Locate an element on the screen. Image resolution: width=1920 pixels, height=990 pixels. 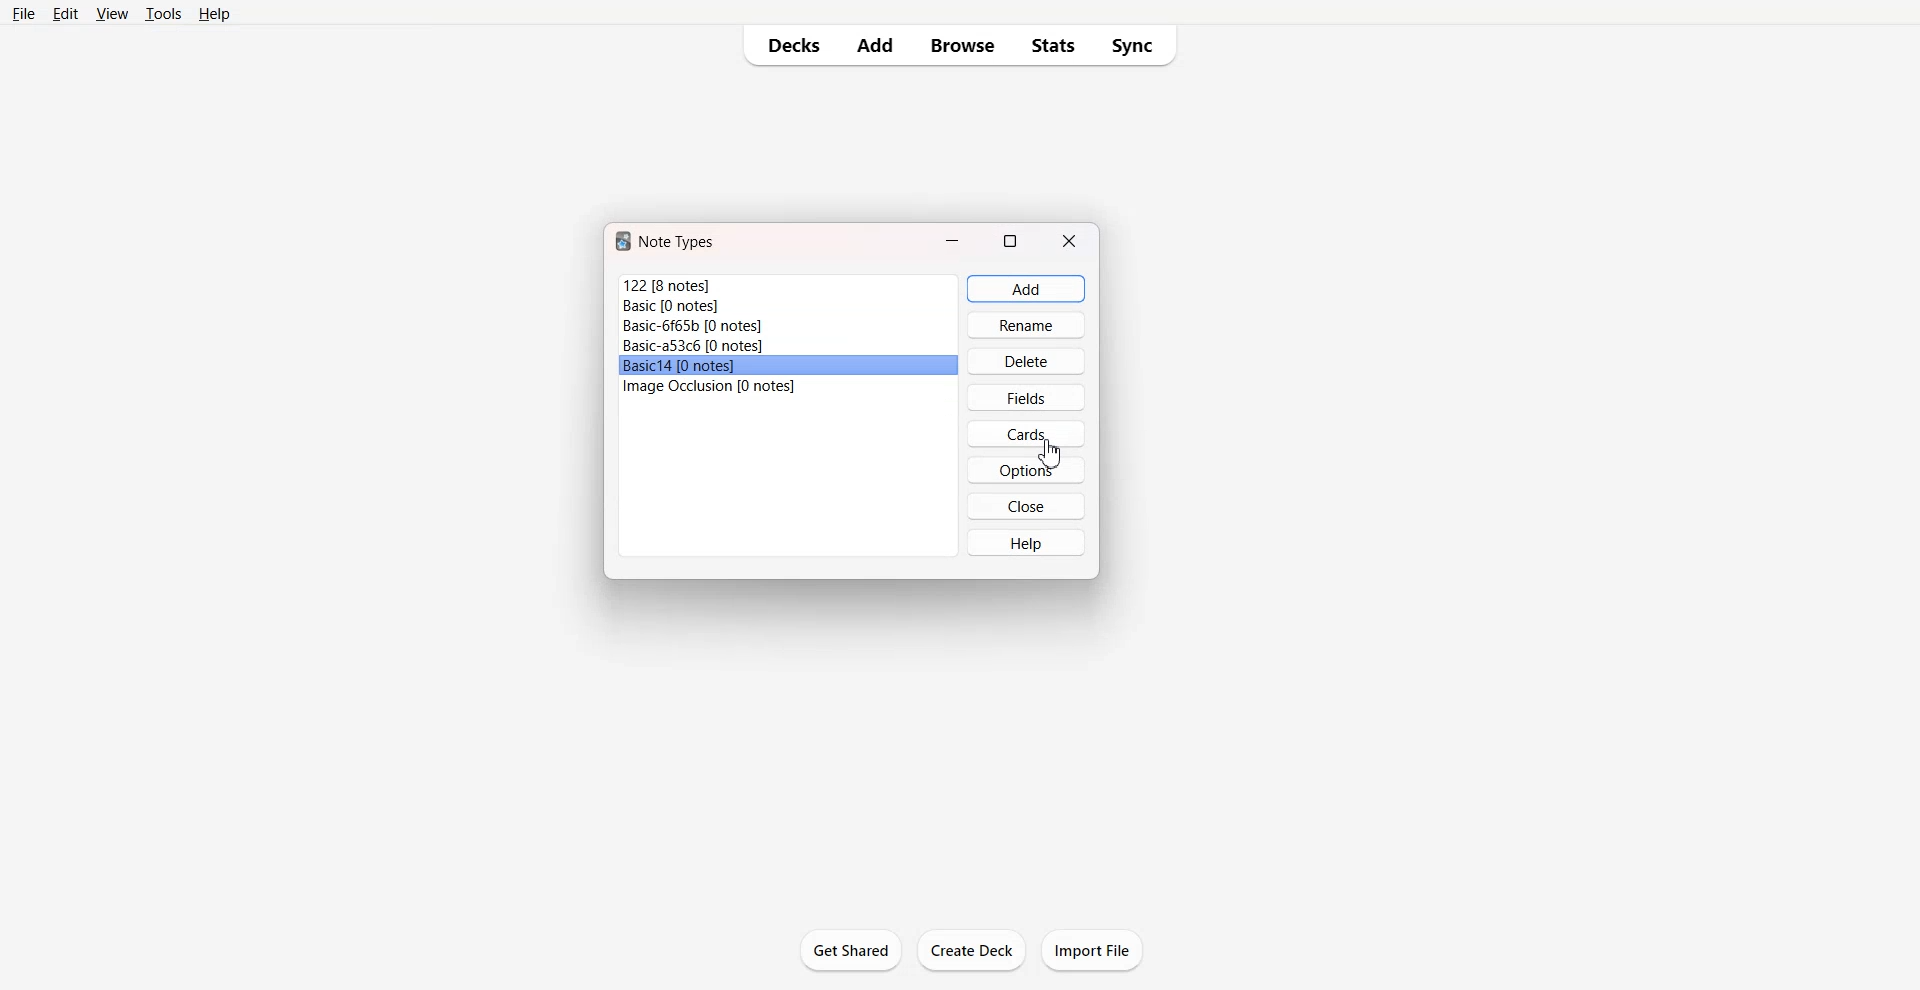
Help is located at coordinates (214, 14).